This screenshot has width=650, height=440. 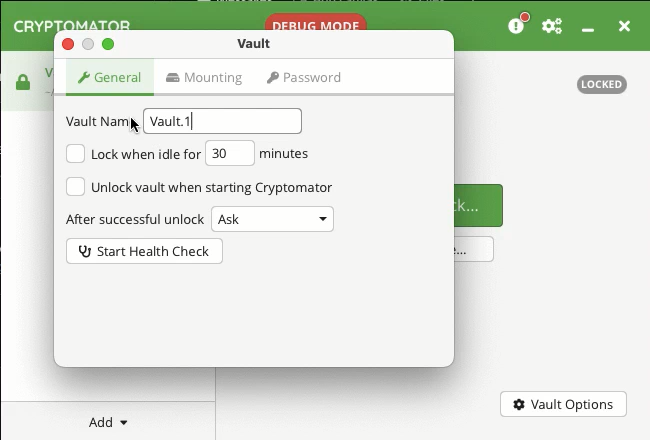 I want to click on Mounting, so click(x=205, y=77).